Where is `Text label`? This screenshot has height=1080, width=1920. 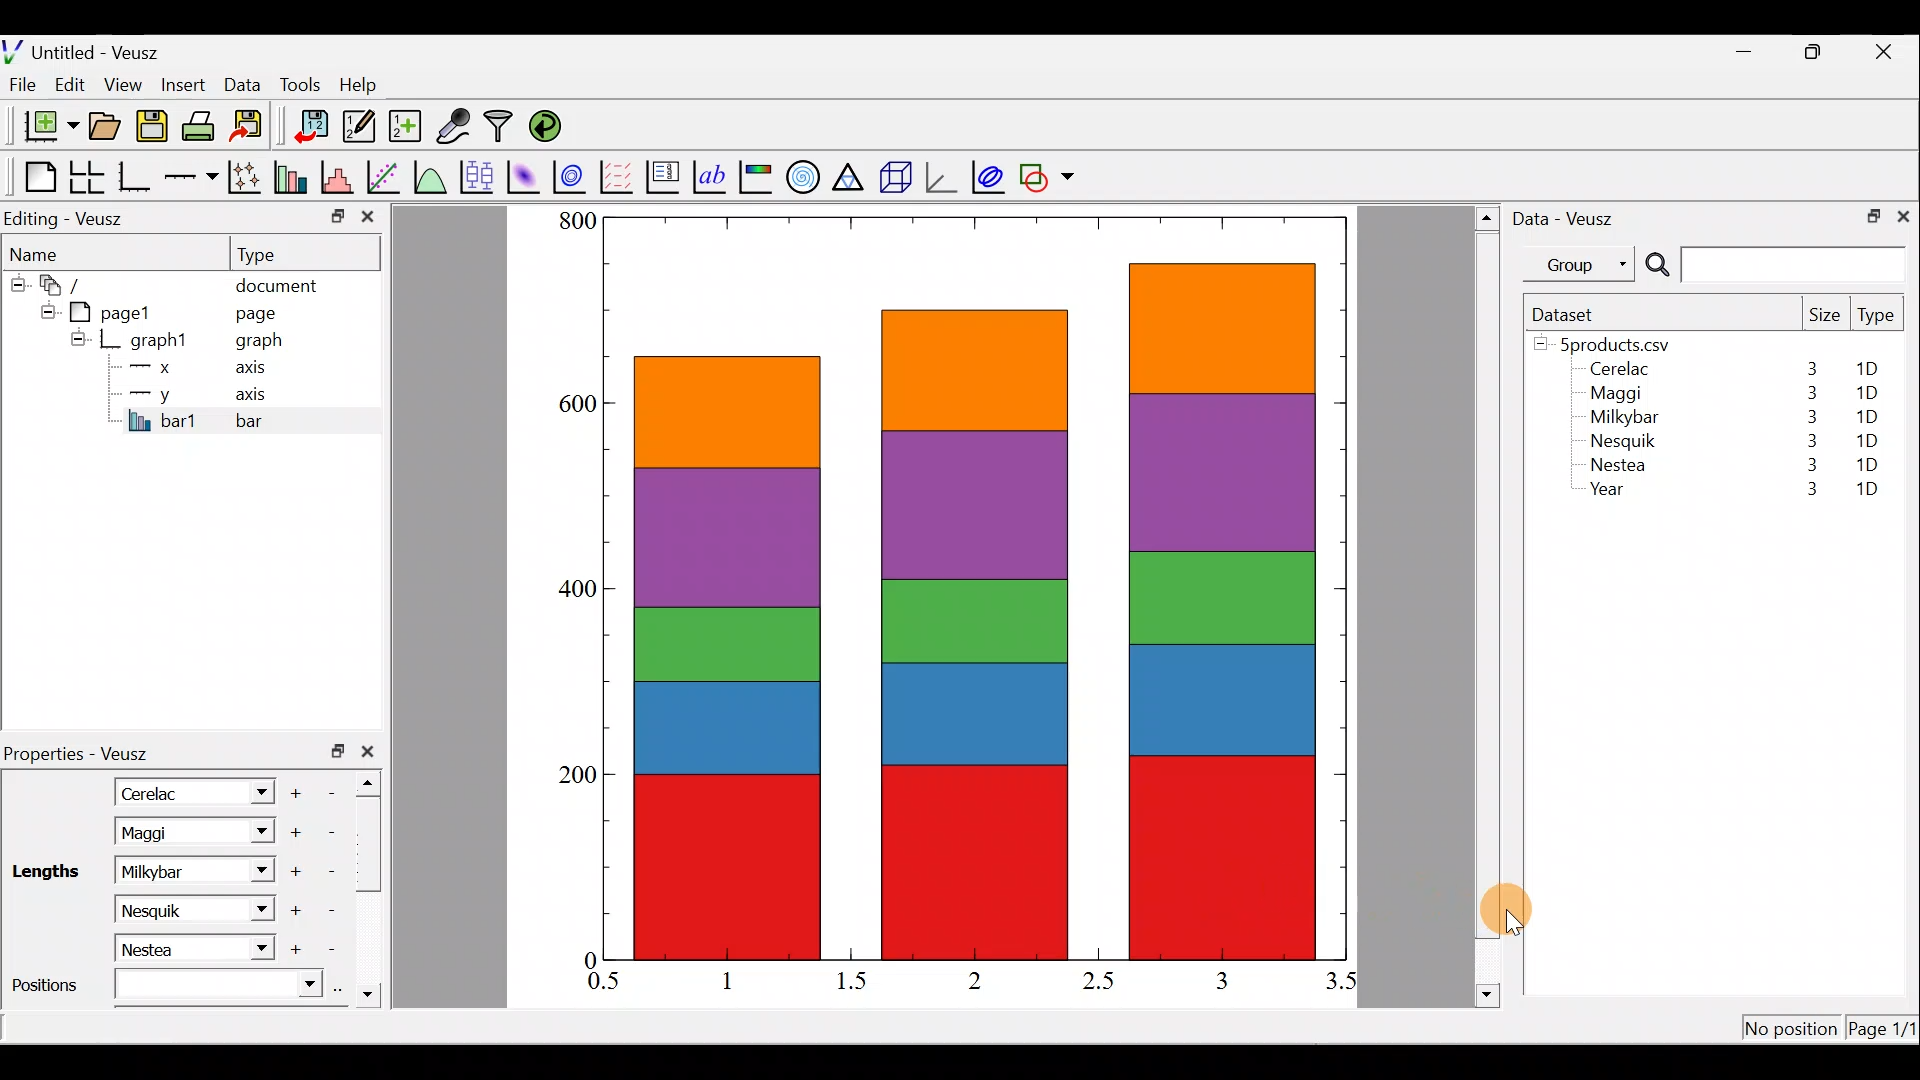
Text label is located at coordinates (712, 174).